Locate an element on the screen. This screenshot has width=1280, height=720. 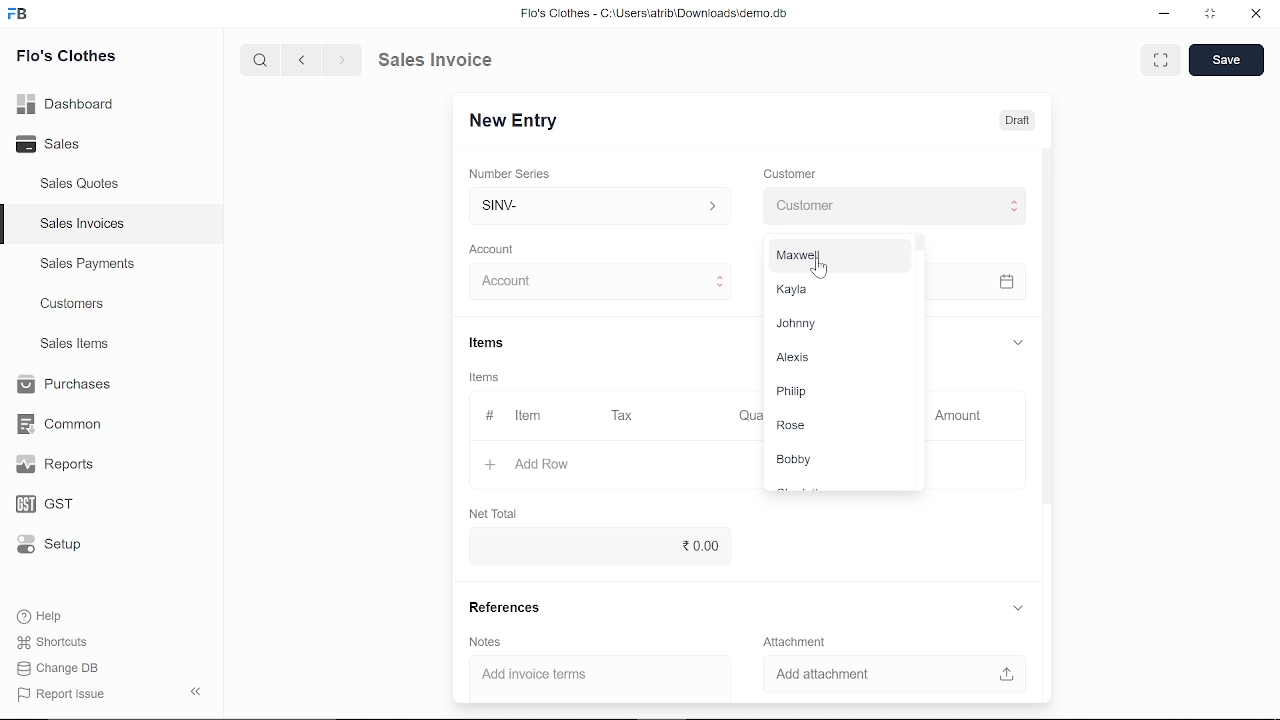
‘Attachment is located at coordinates (792, 642).